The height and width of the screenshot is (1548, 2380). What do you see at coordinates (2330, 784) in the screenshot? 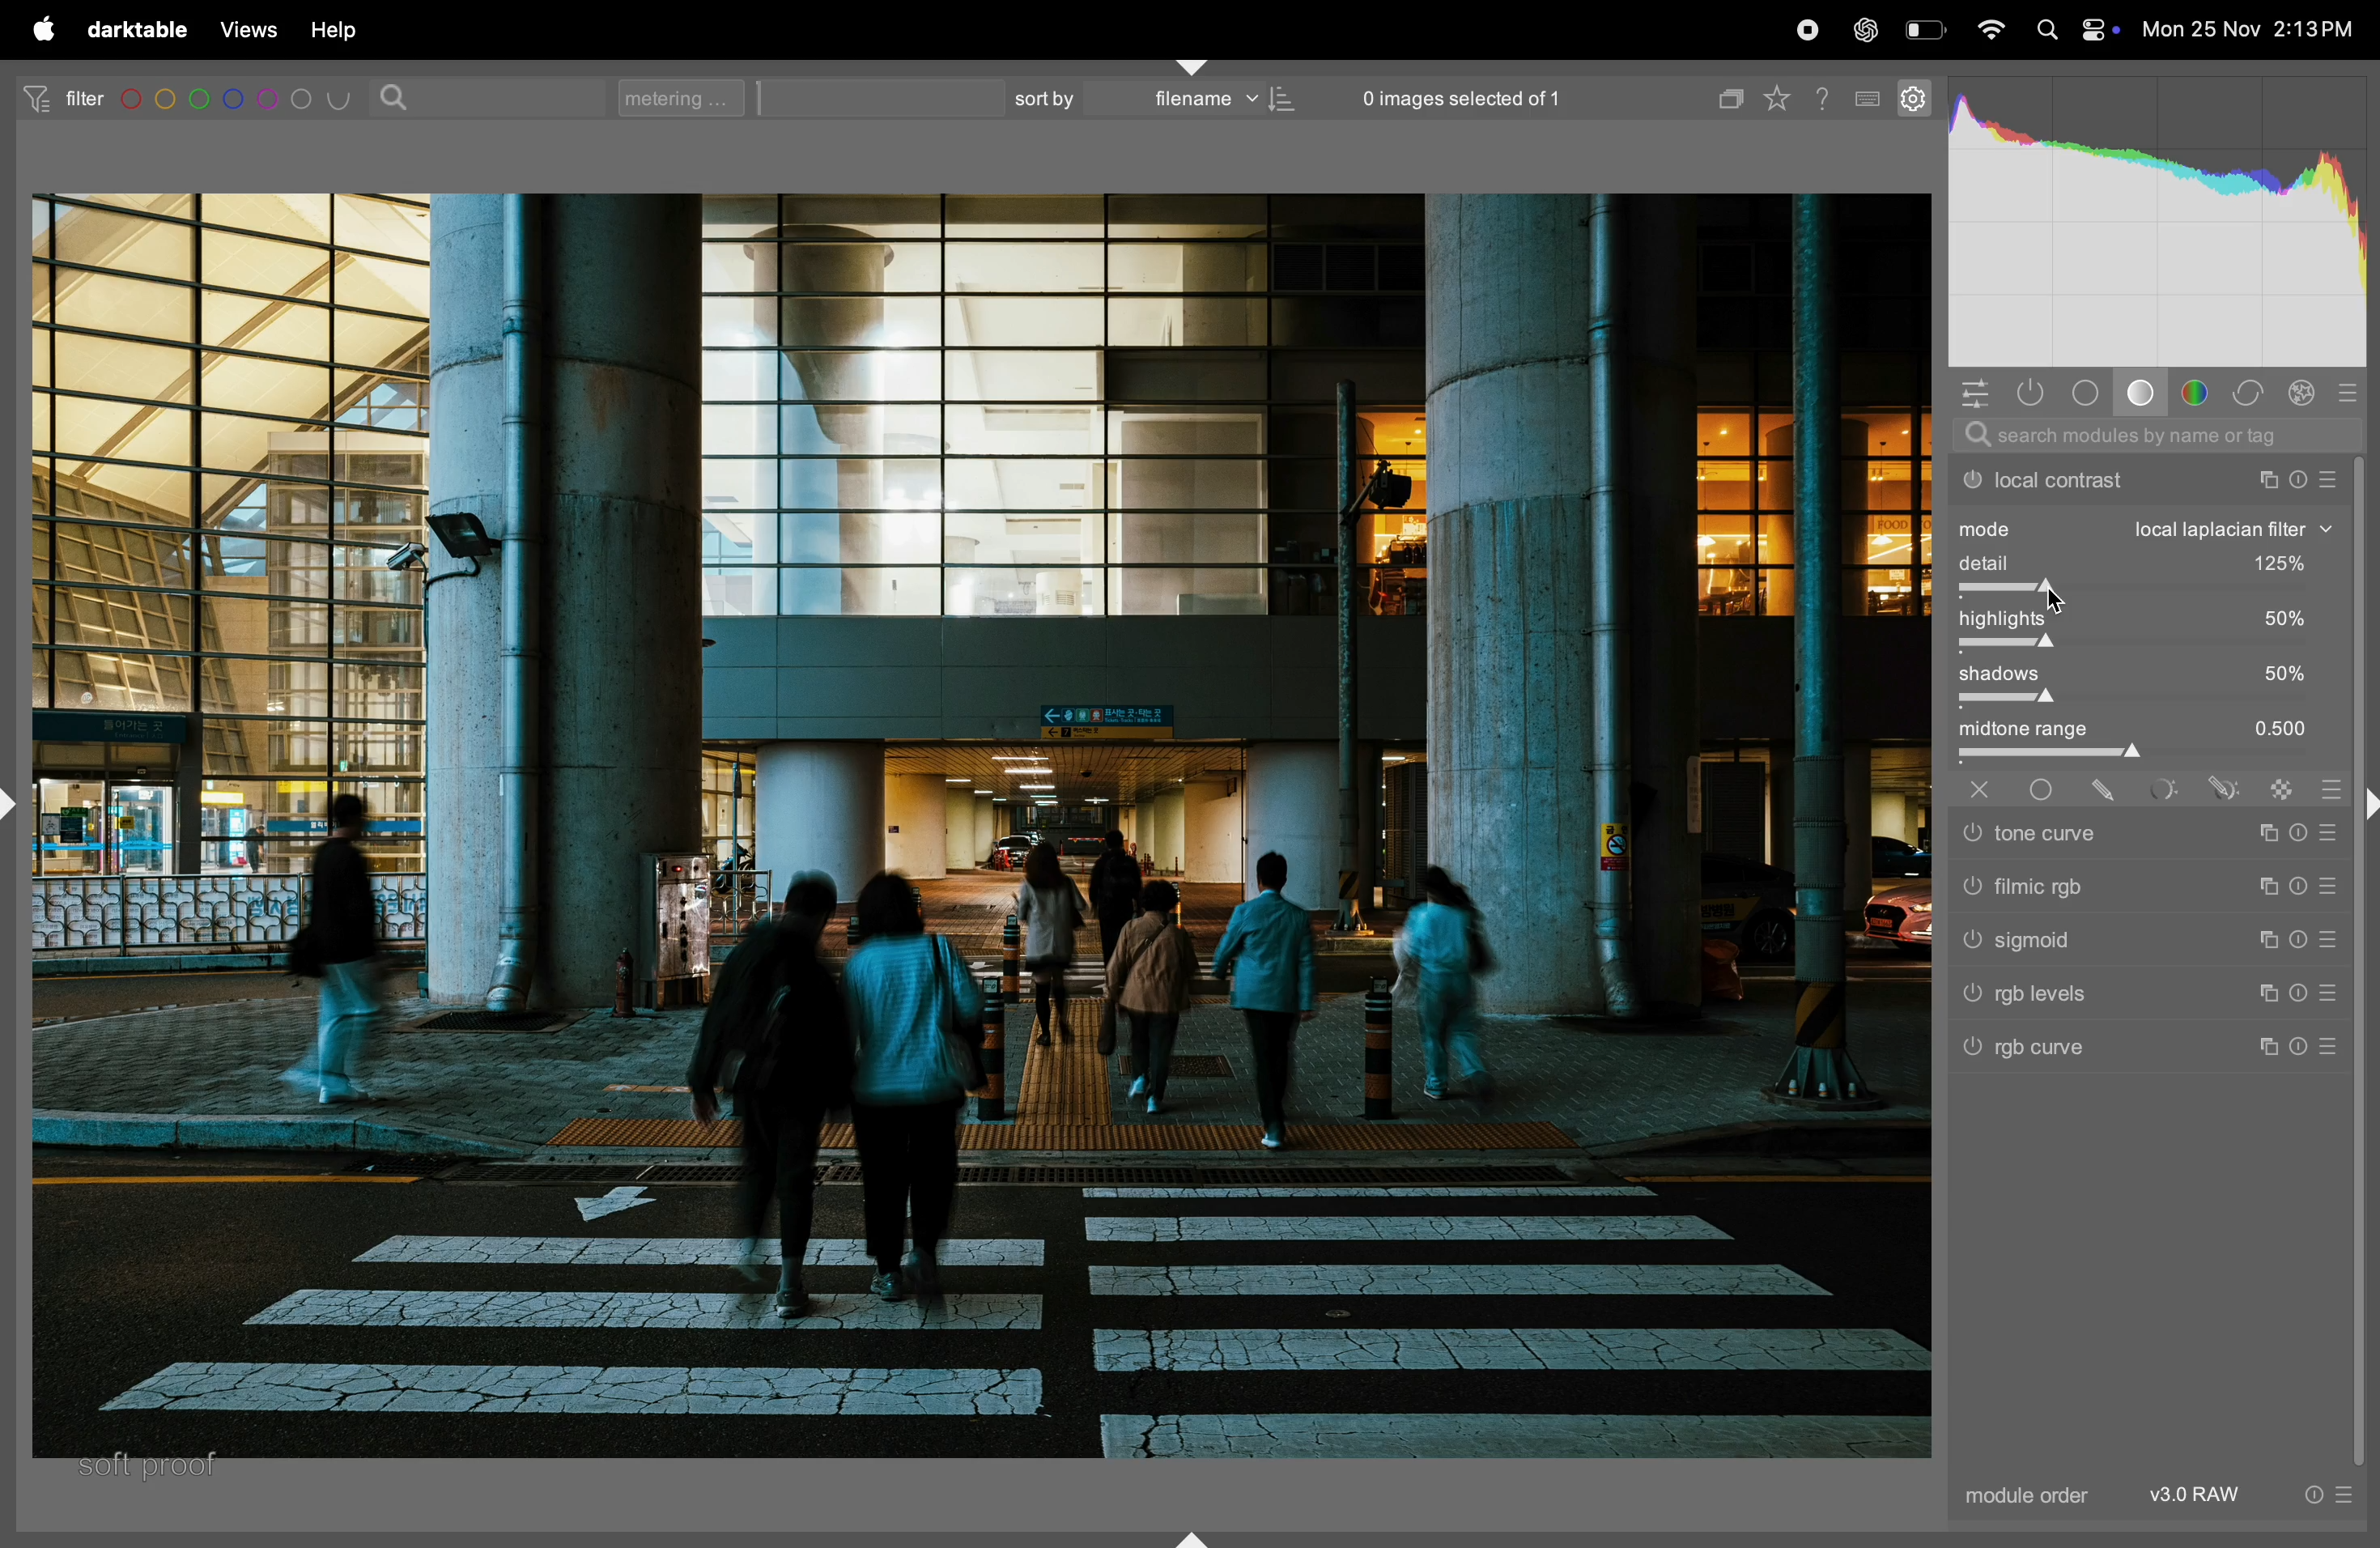
I see `blending options` at bounding box center [2330, 784].